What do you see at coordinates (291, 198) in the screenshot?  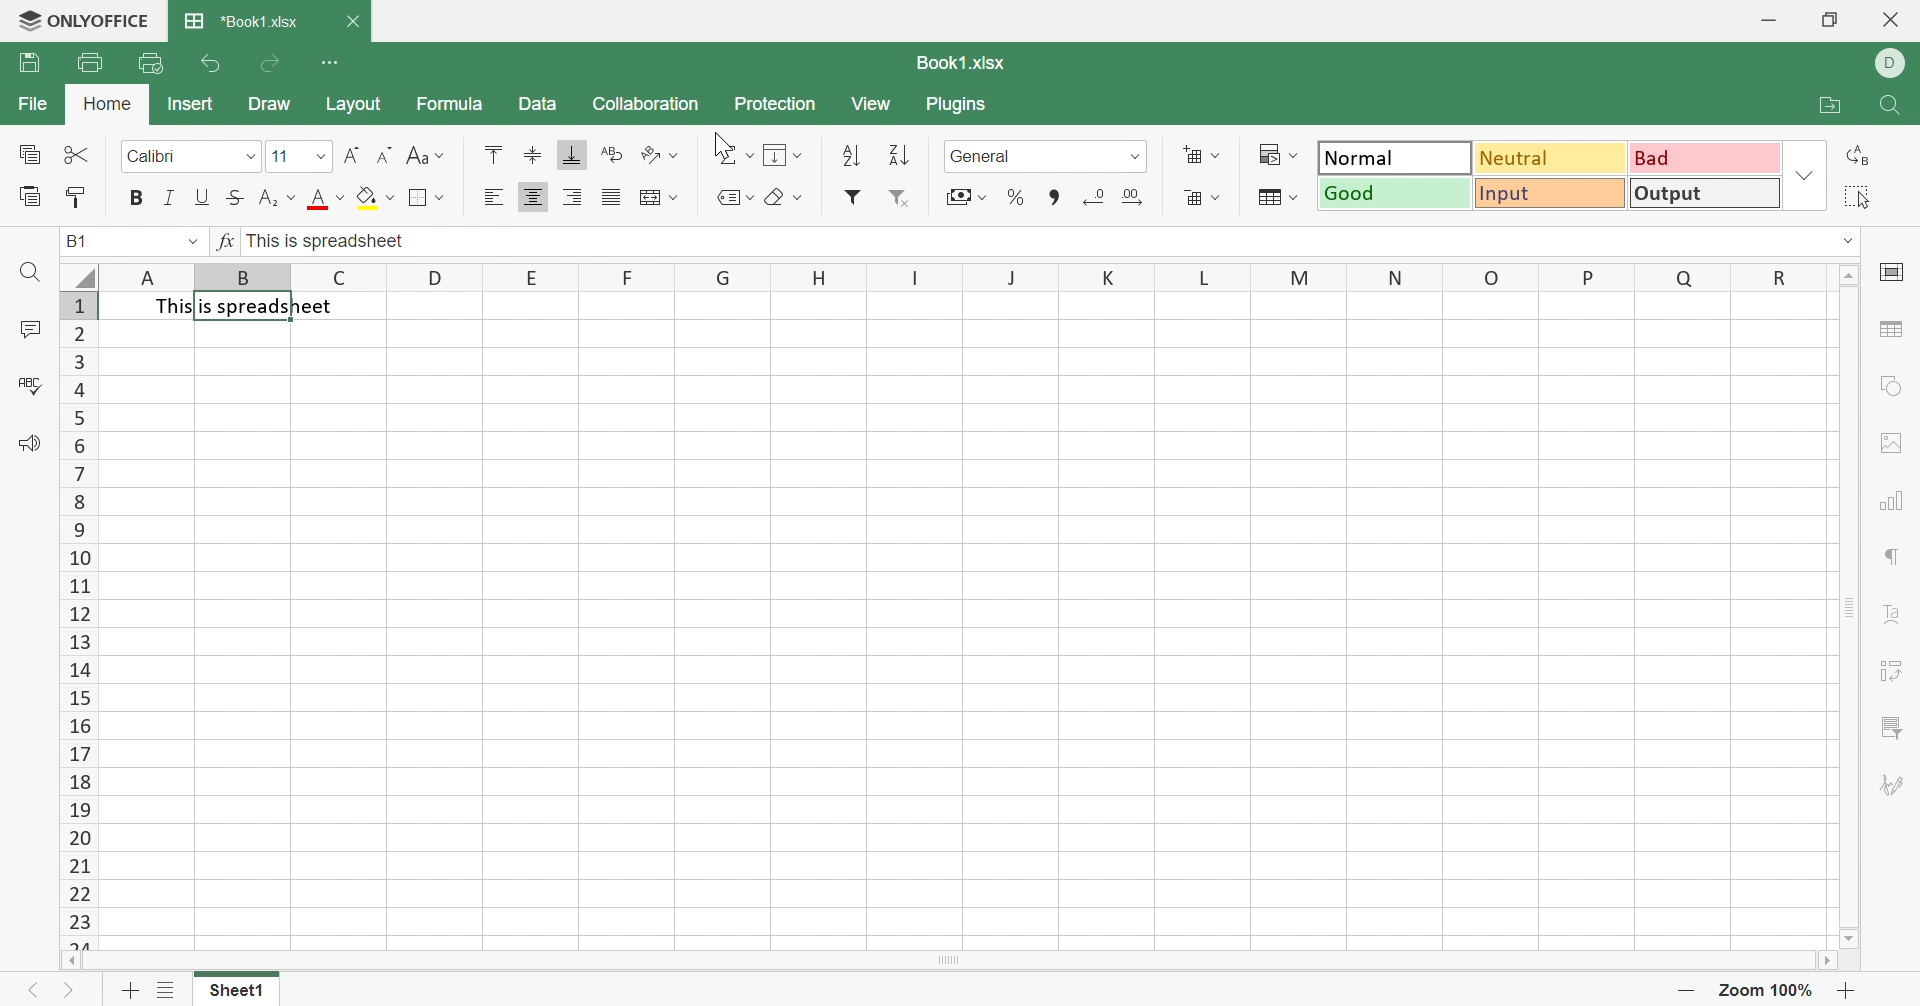 I see `Drop Down` at bounding box center [291, 198].